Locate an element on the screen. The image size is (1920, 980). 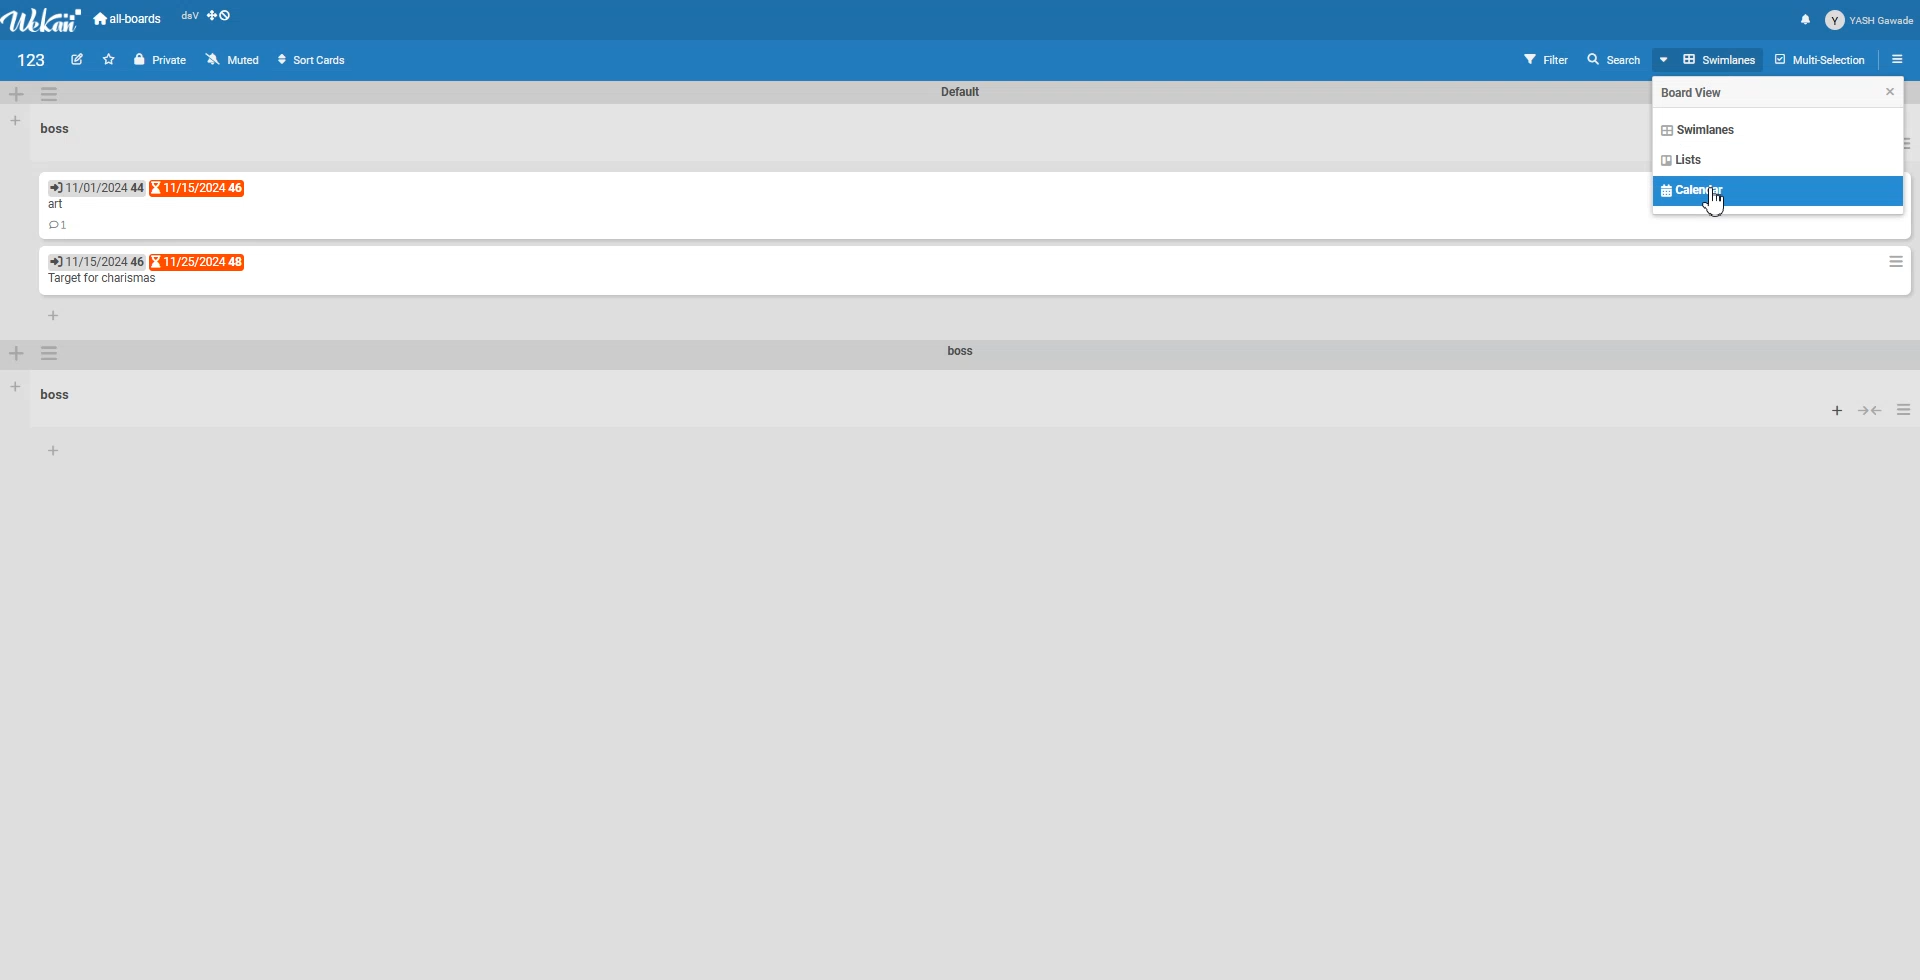
End Date is located at coordinates (199, 261).